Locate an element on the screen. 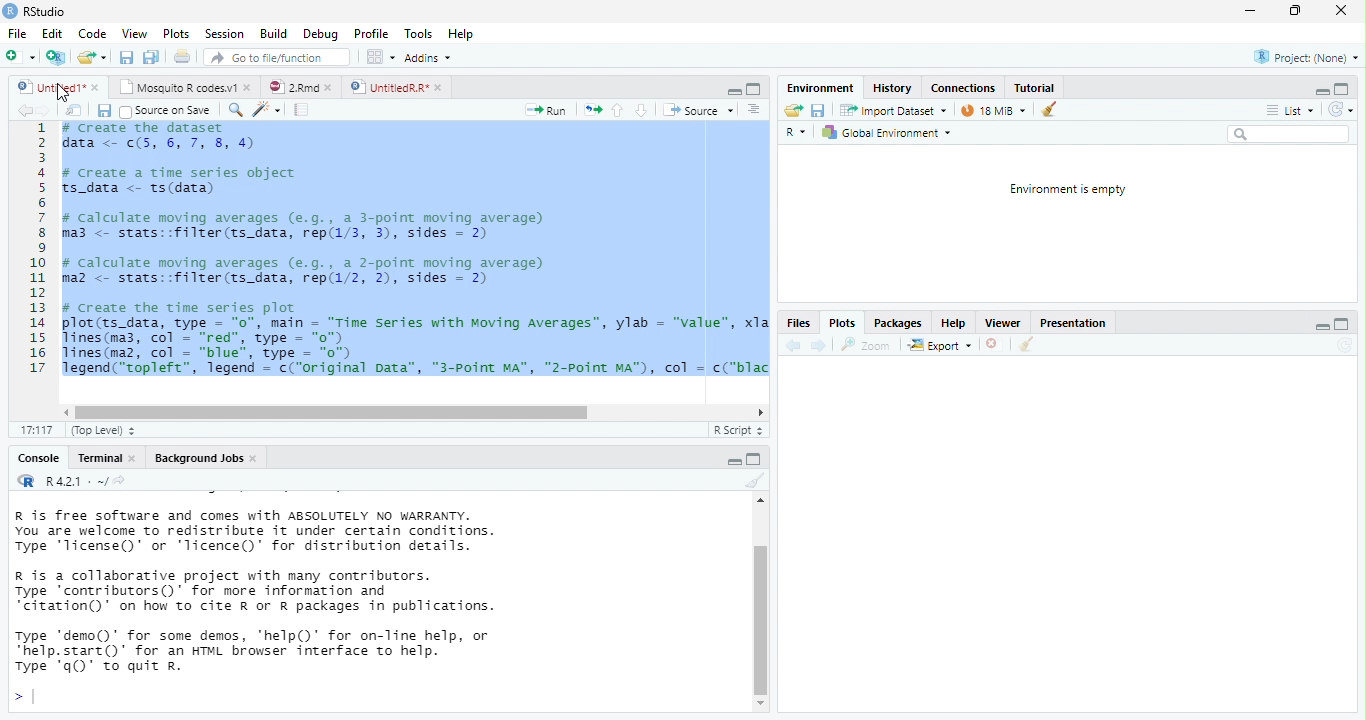  UntitiedR.R" is located at coordinates (387, 87).